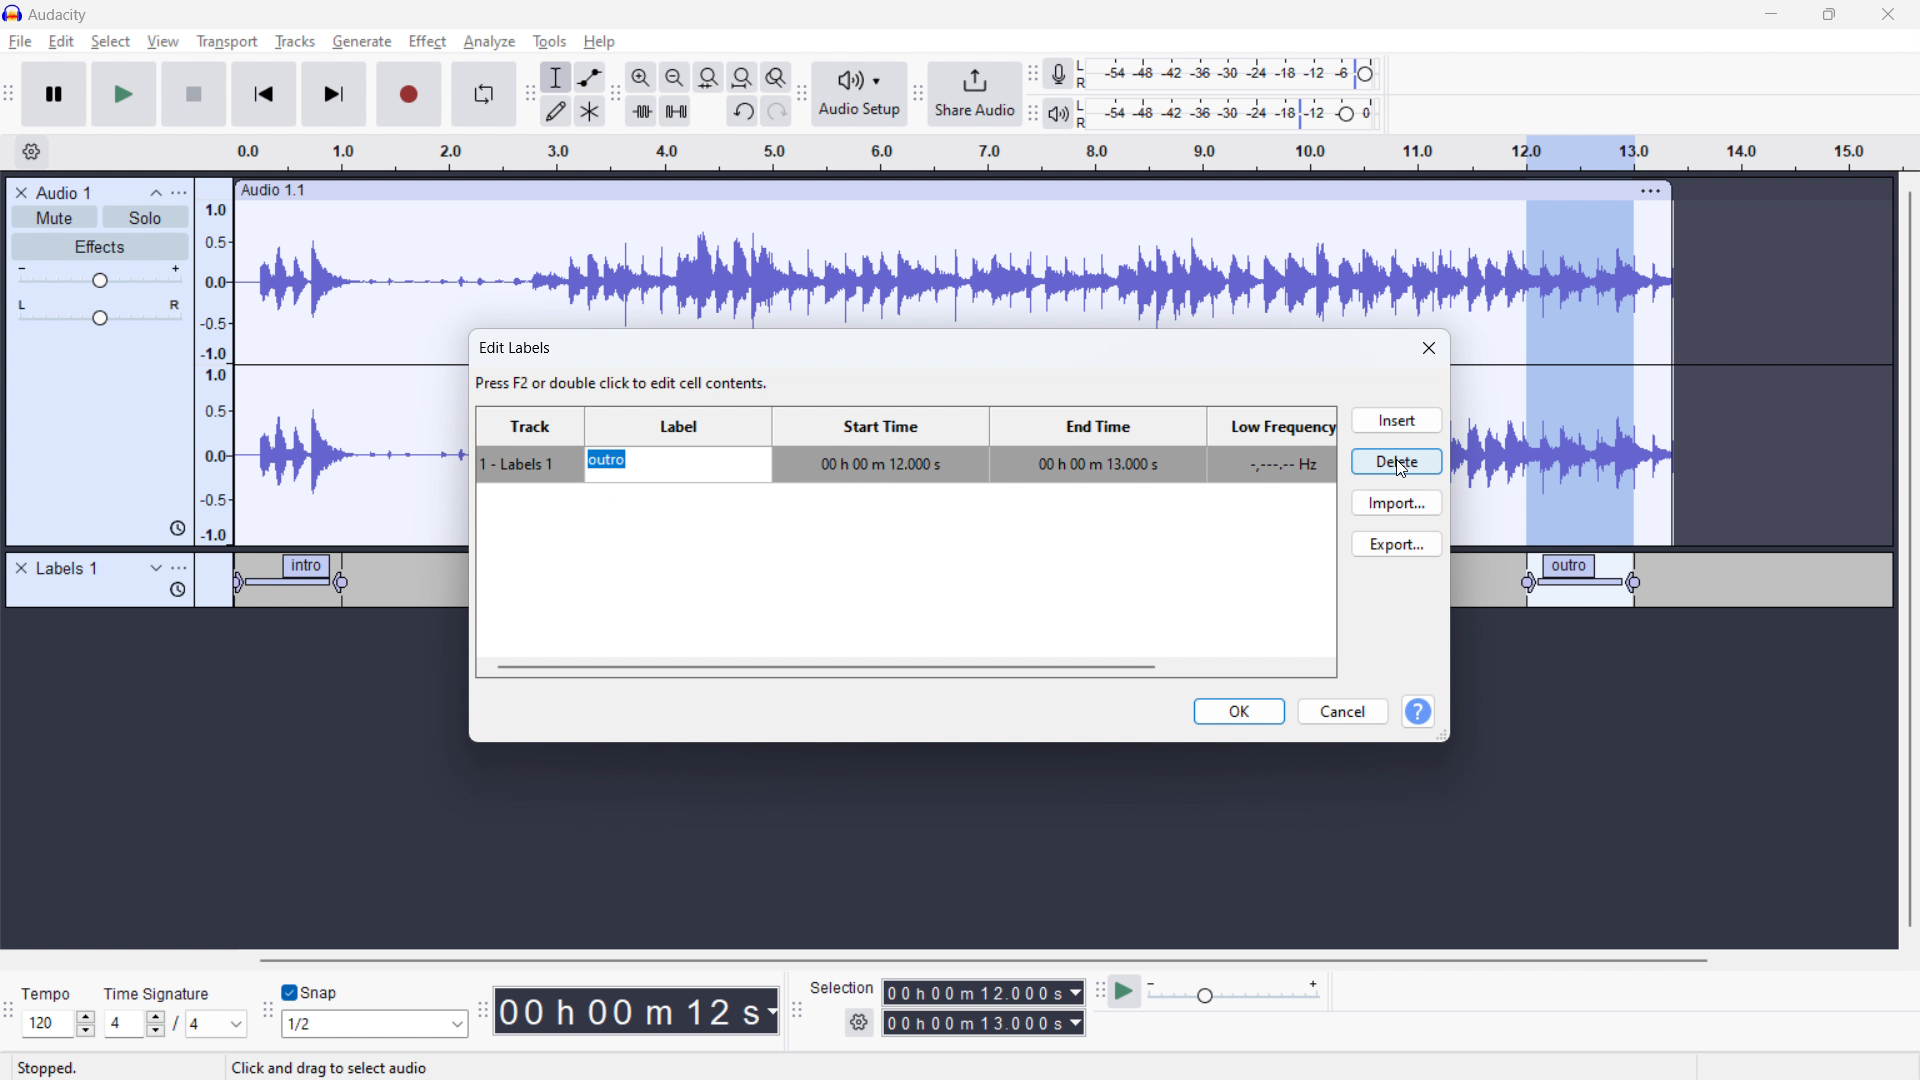 This screenshot has width=1920, height=1080. I want to click on ok, so click(1240, 711).